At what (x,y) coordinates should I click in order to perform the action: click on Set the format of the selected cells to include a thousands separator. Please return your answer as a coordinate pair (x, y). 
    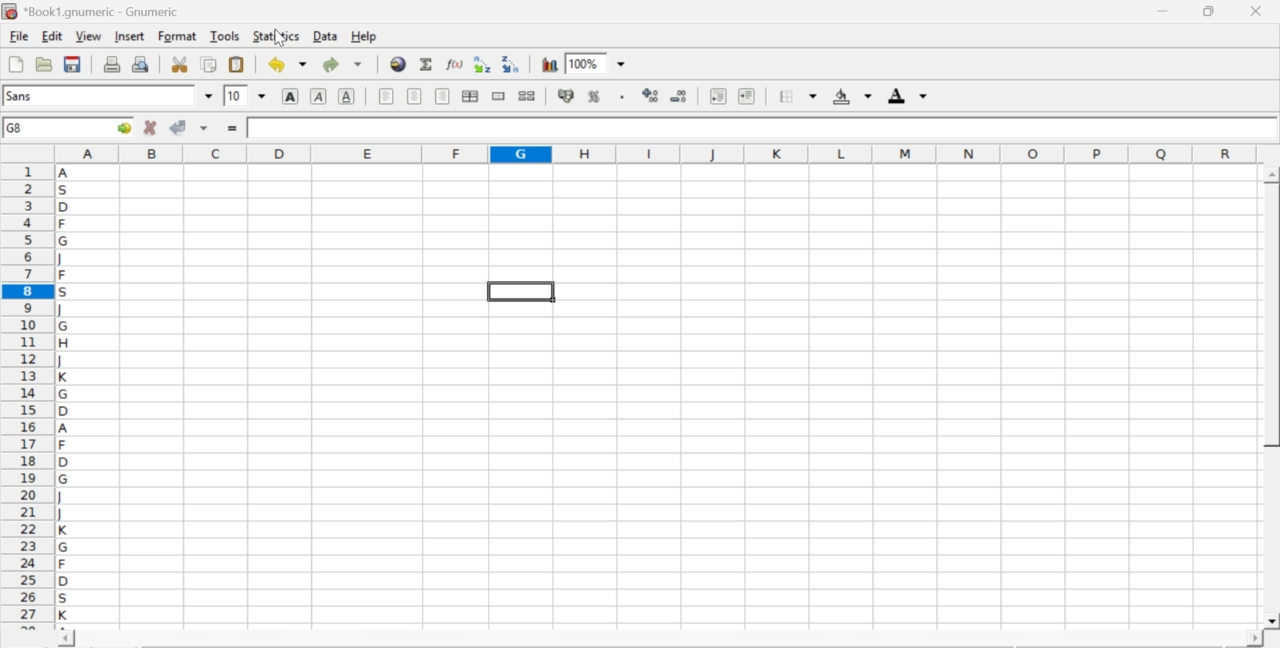
    Looking at the image, I should click on (620, 97).